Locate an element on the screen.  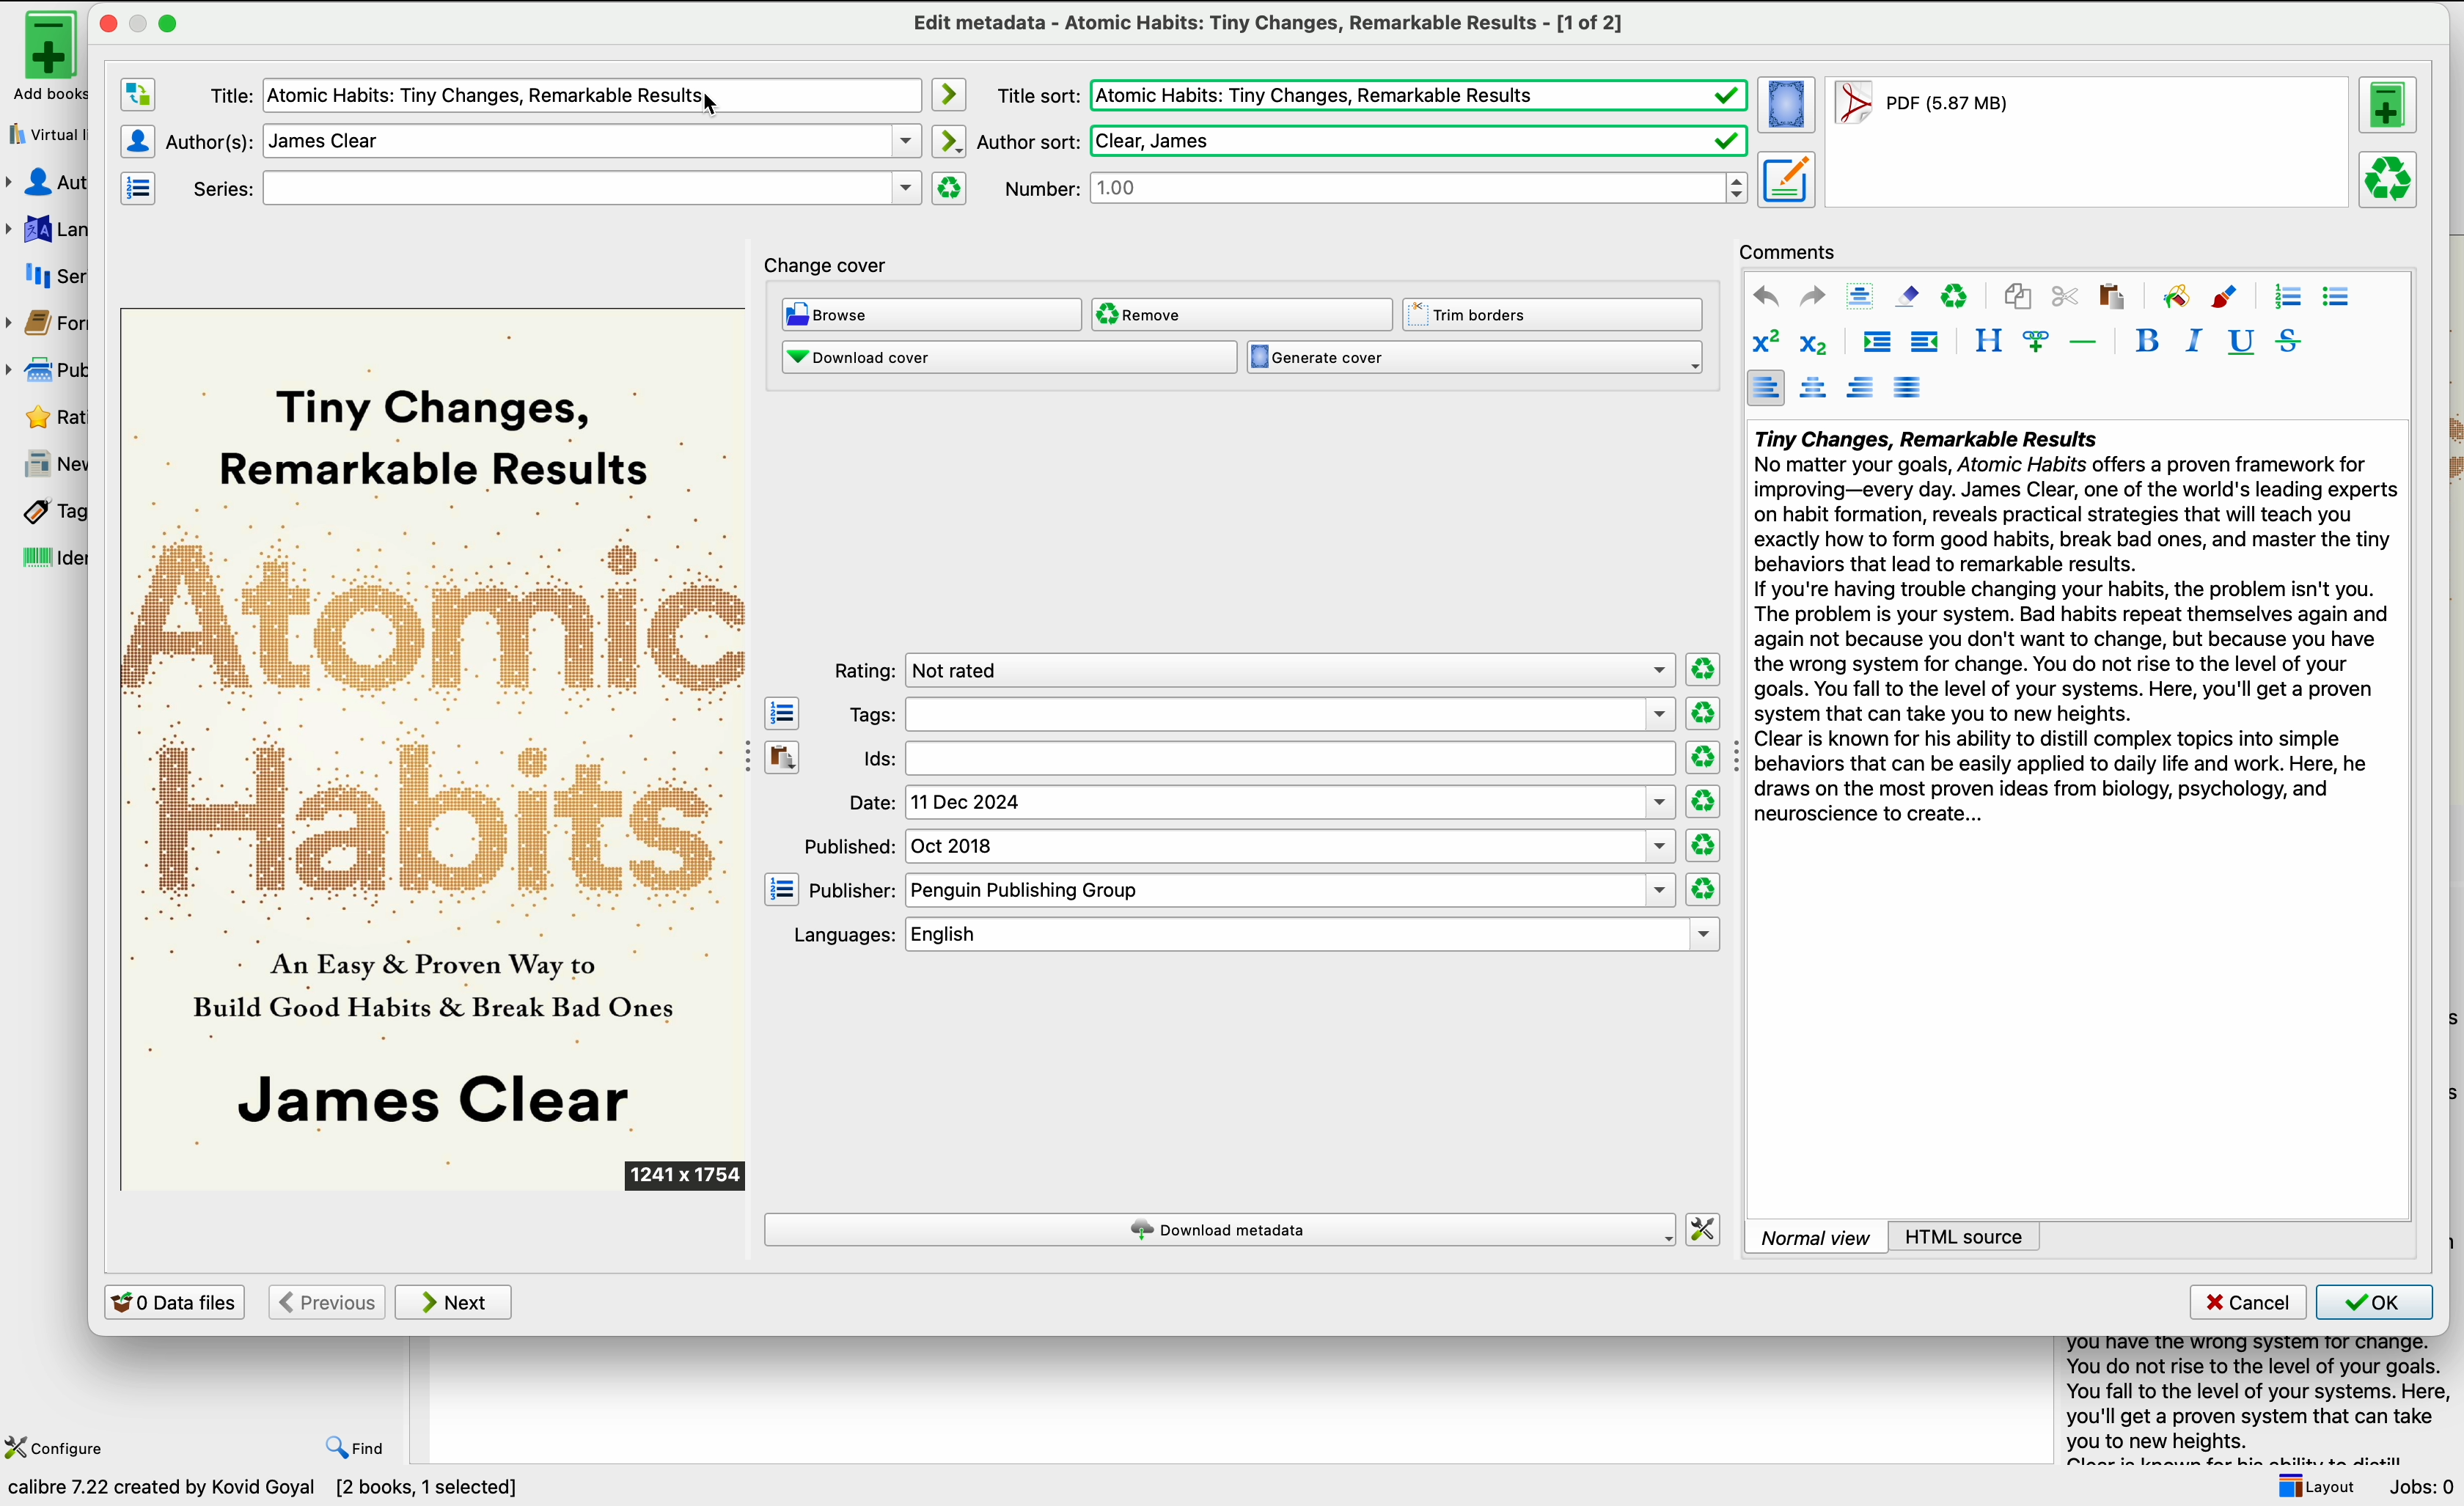
subscript is located at coordinates (1818, 343).